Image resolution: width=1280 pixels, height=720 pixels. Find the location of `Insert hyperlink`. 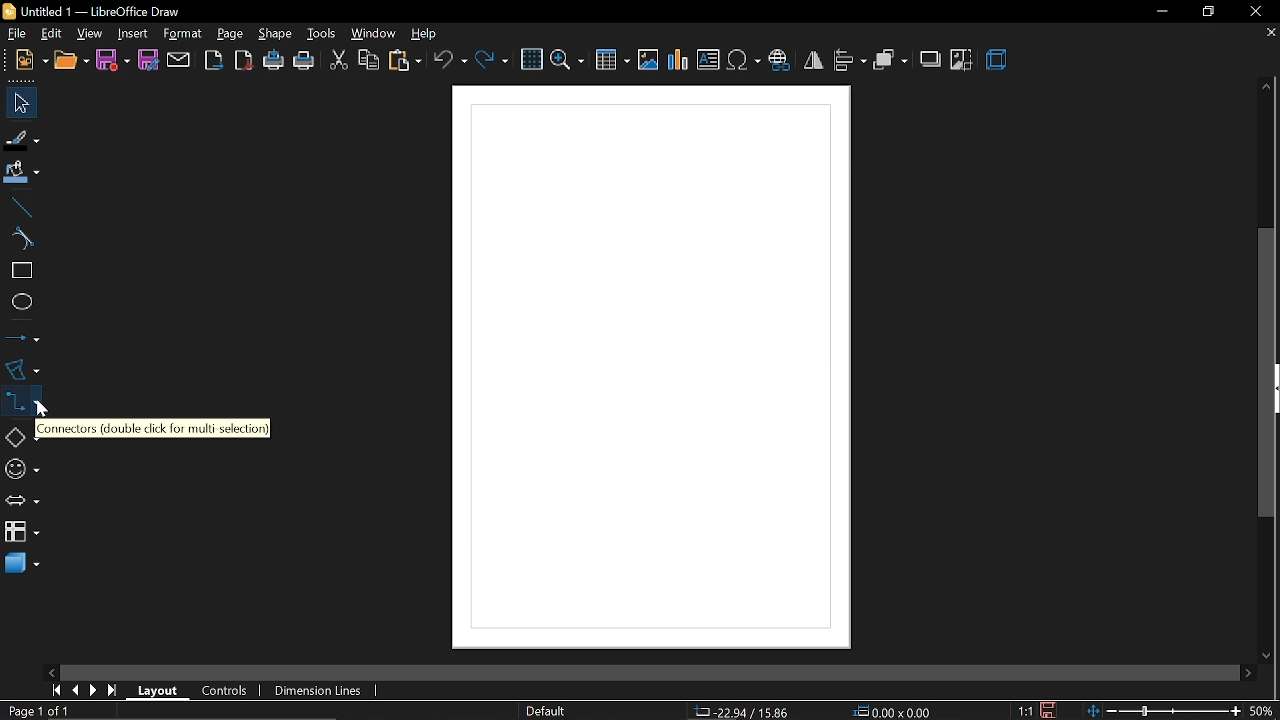

Insert hyperlink is located at coordinates (779, 62).